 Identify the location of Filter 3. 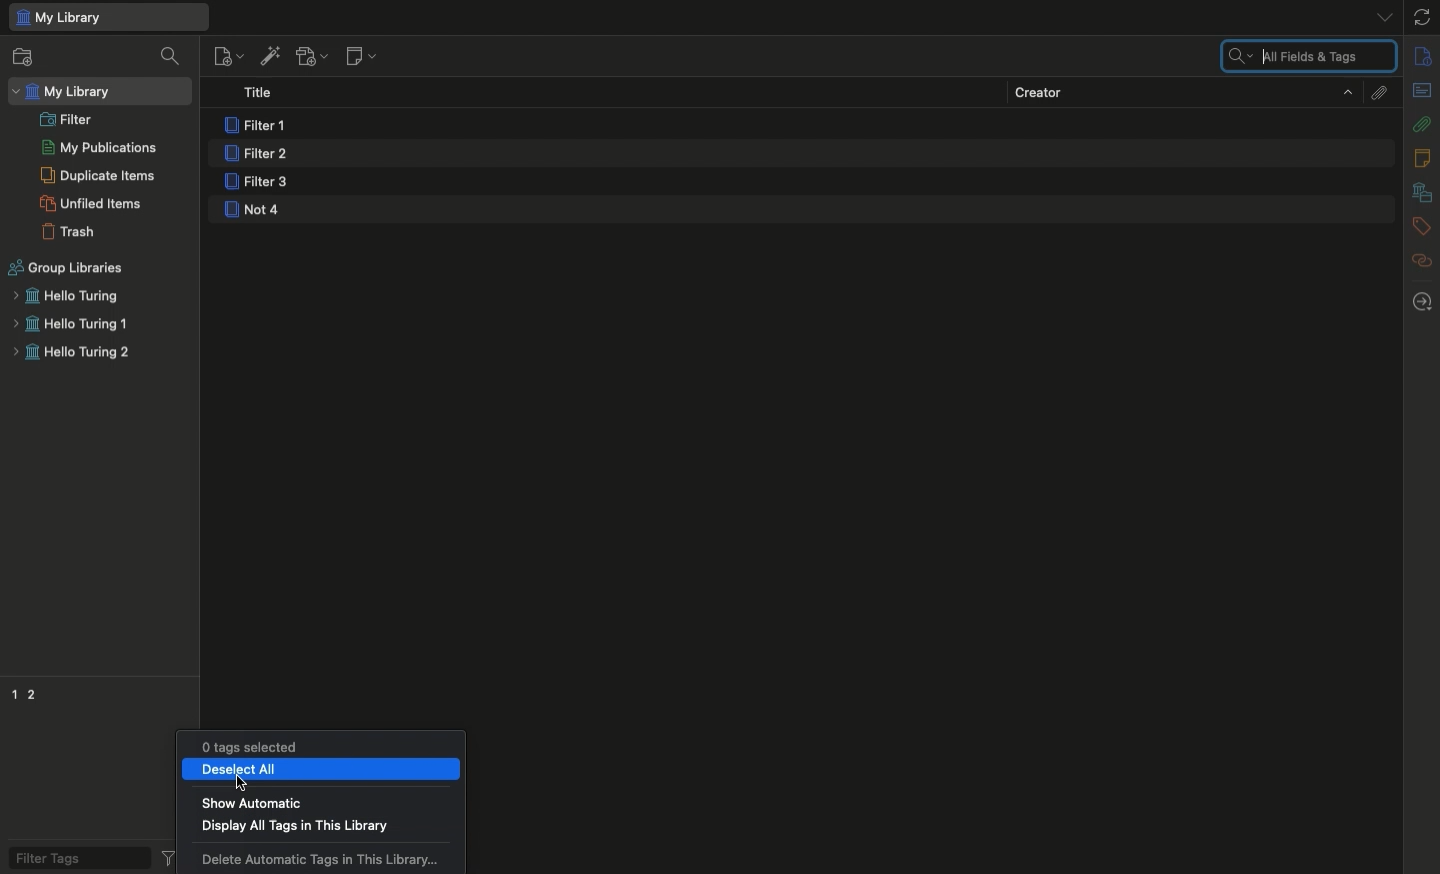
(261, 184).